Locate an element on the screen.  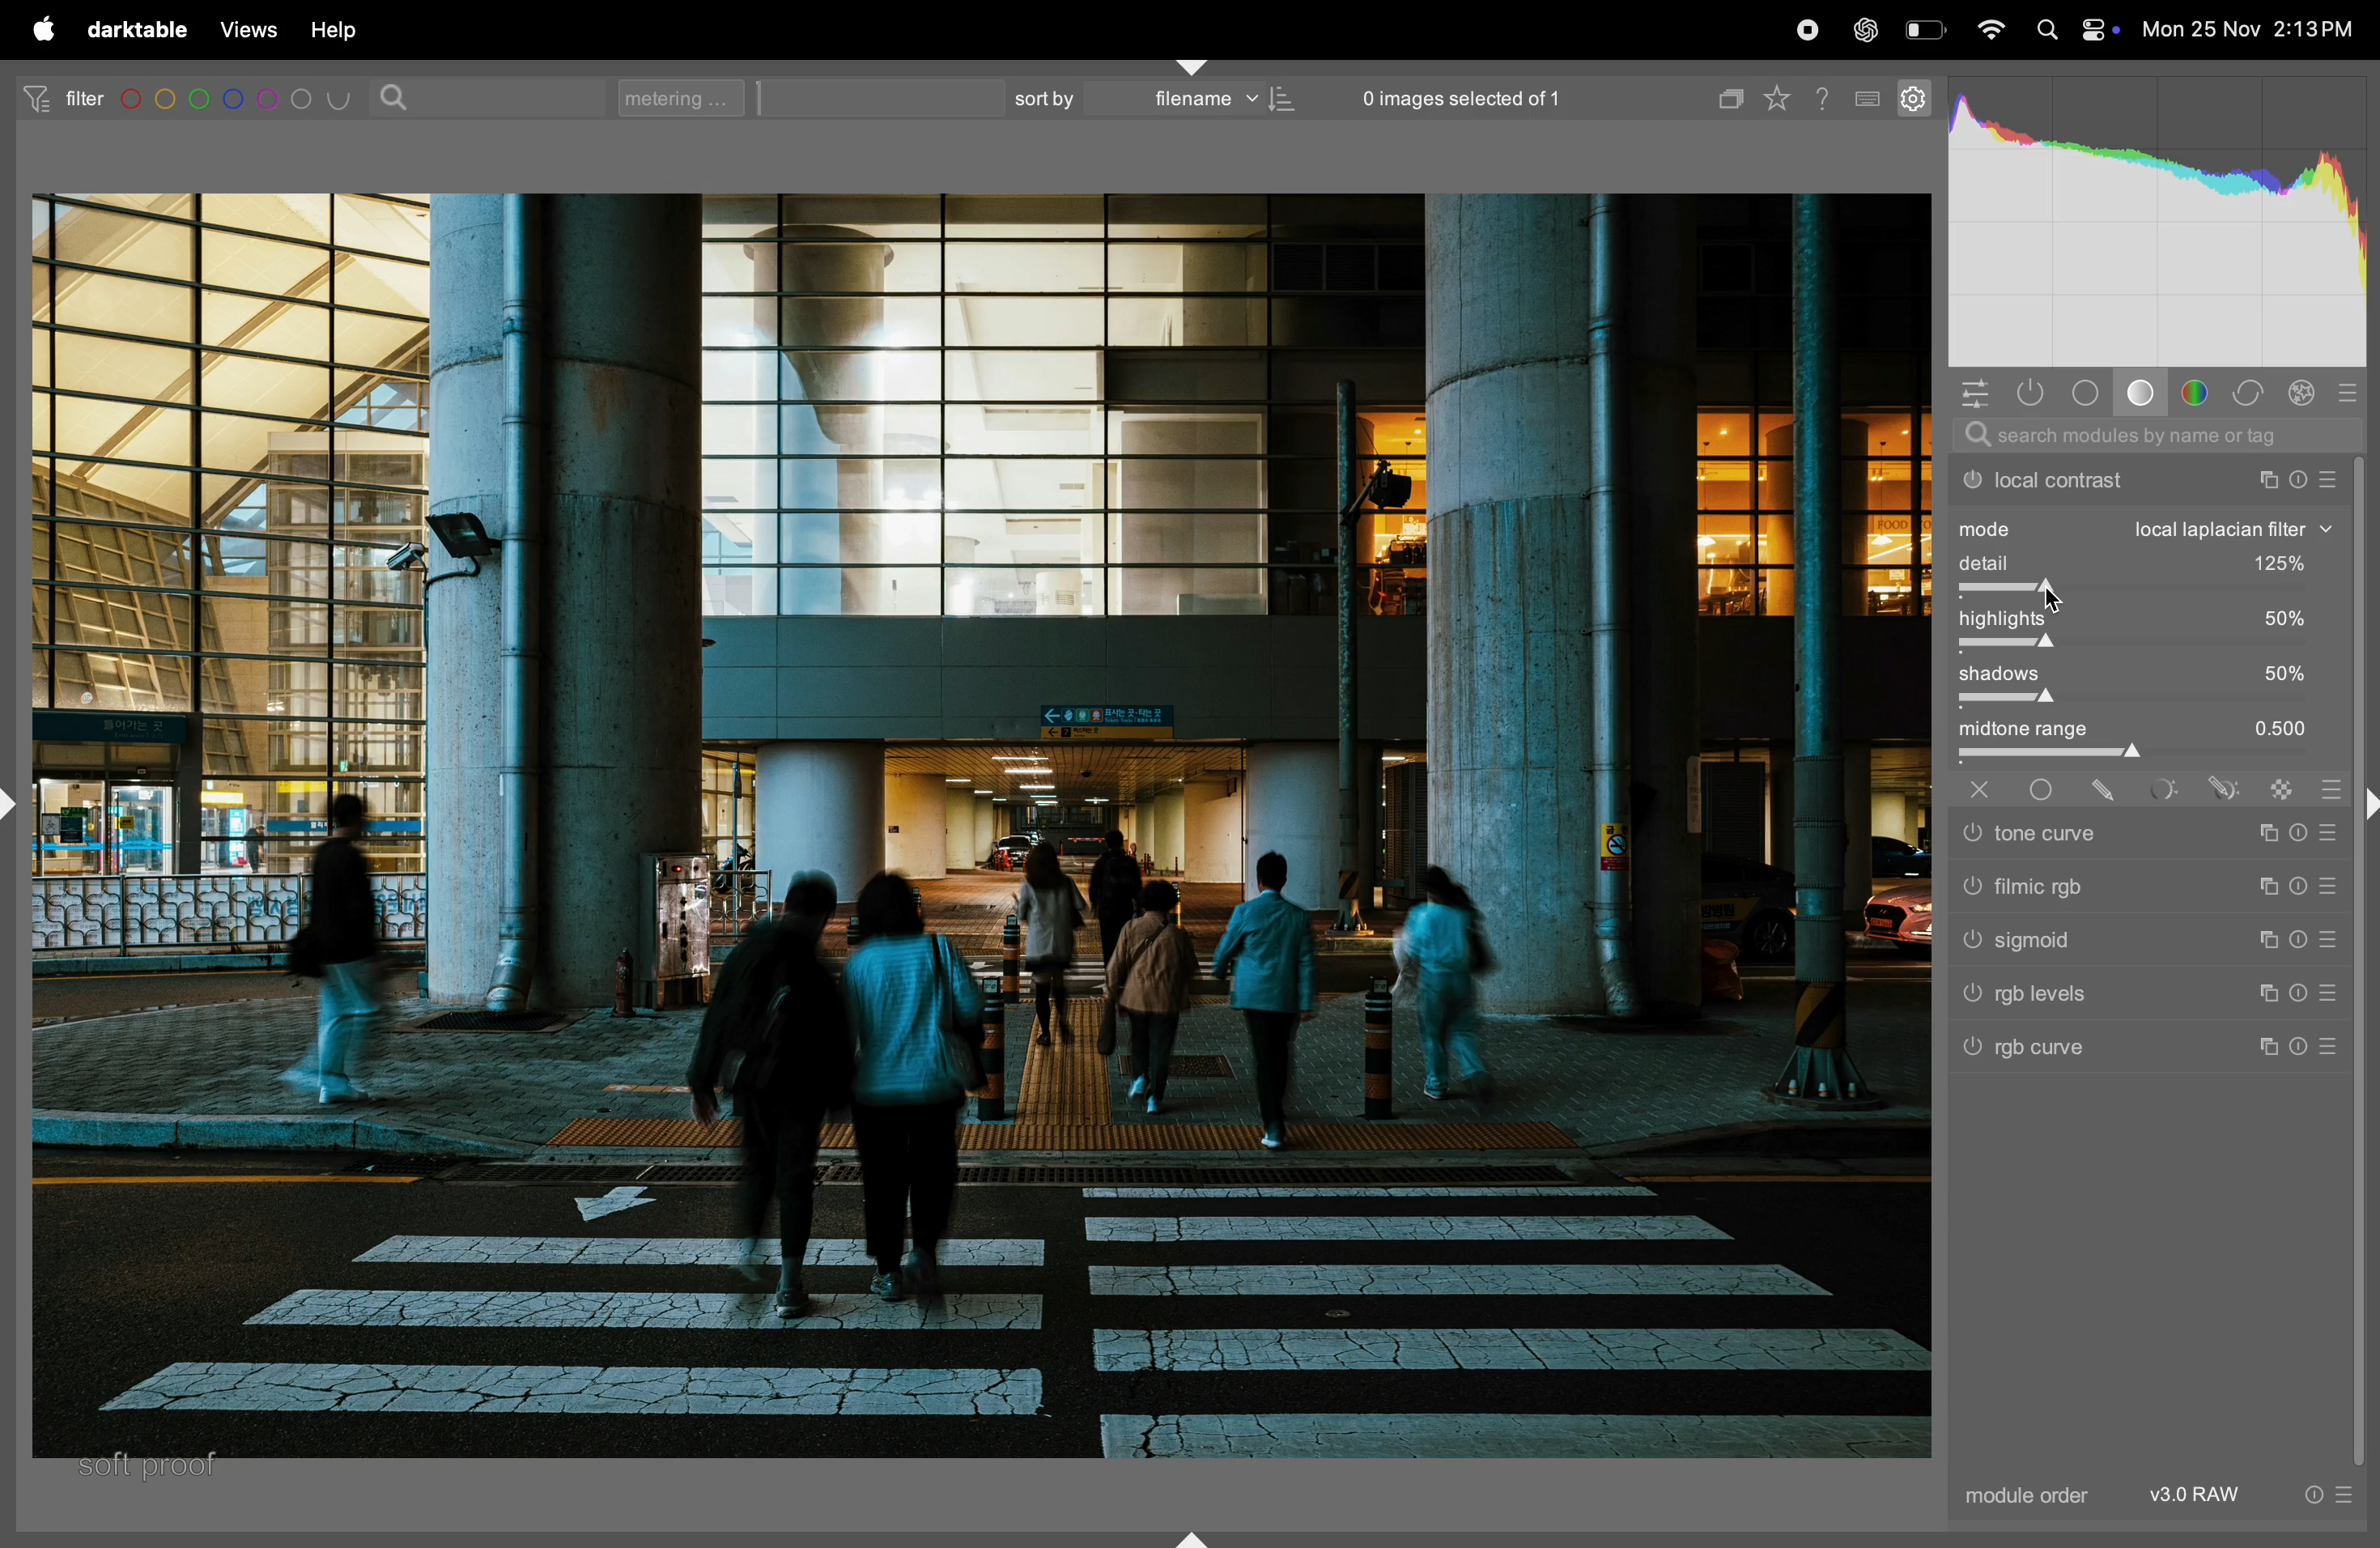
mode is located at coordinates (2147, 529).